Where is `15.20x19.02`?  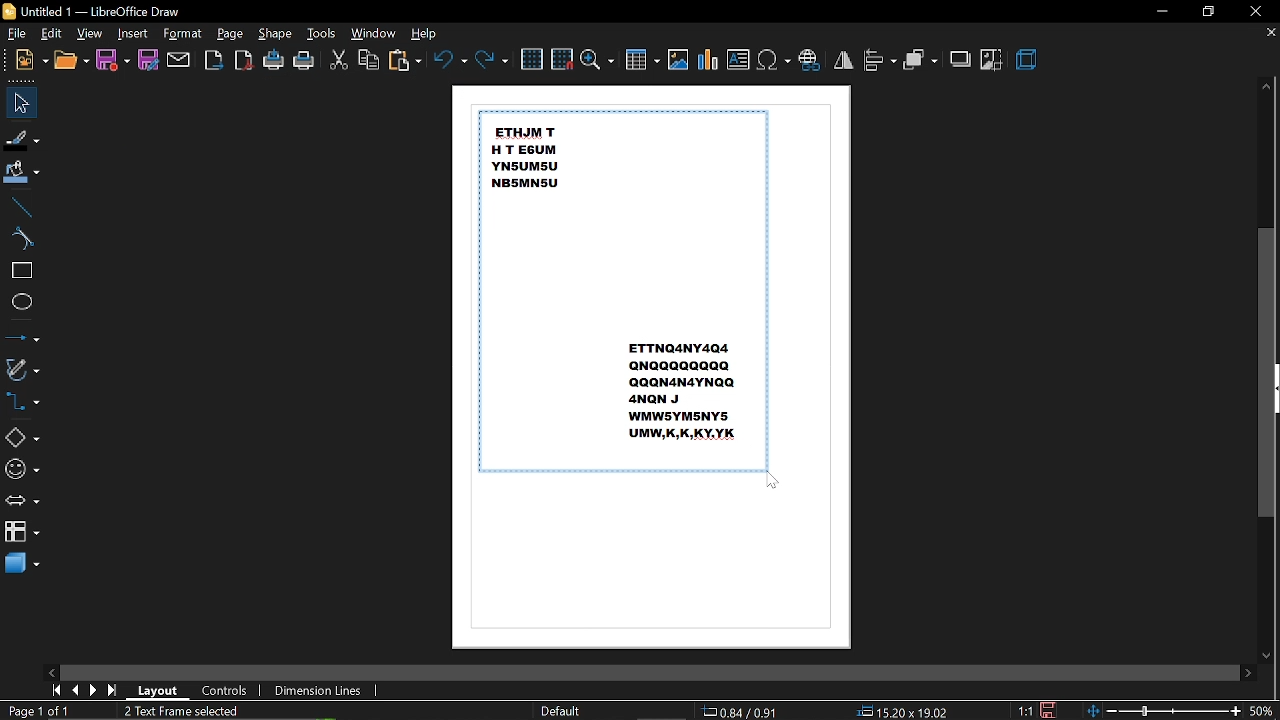 15.20x19.02 is located at coordinates (906, 712).